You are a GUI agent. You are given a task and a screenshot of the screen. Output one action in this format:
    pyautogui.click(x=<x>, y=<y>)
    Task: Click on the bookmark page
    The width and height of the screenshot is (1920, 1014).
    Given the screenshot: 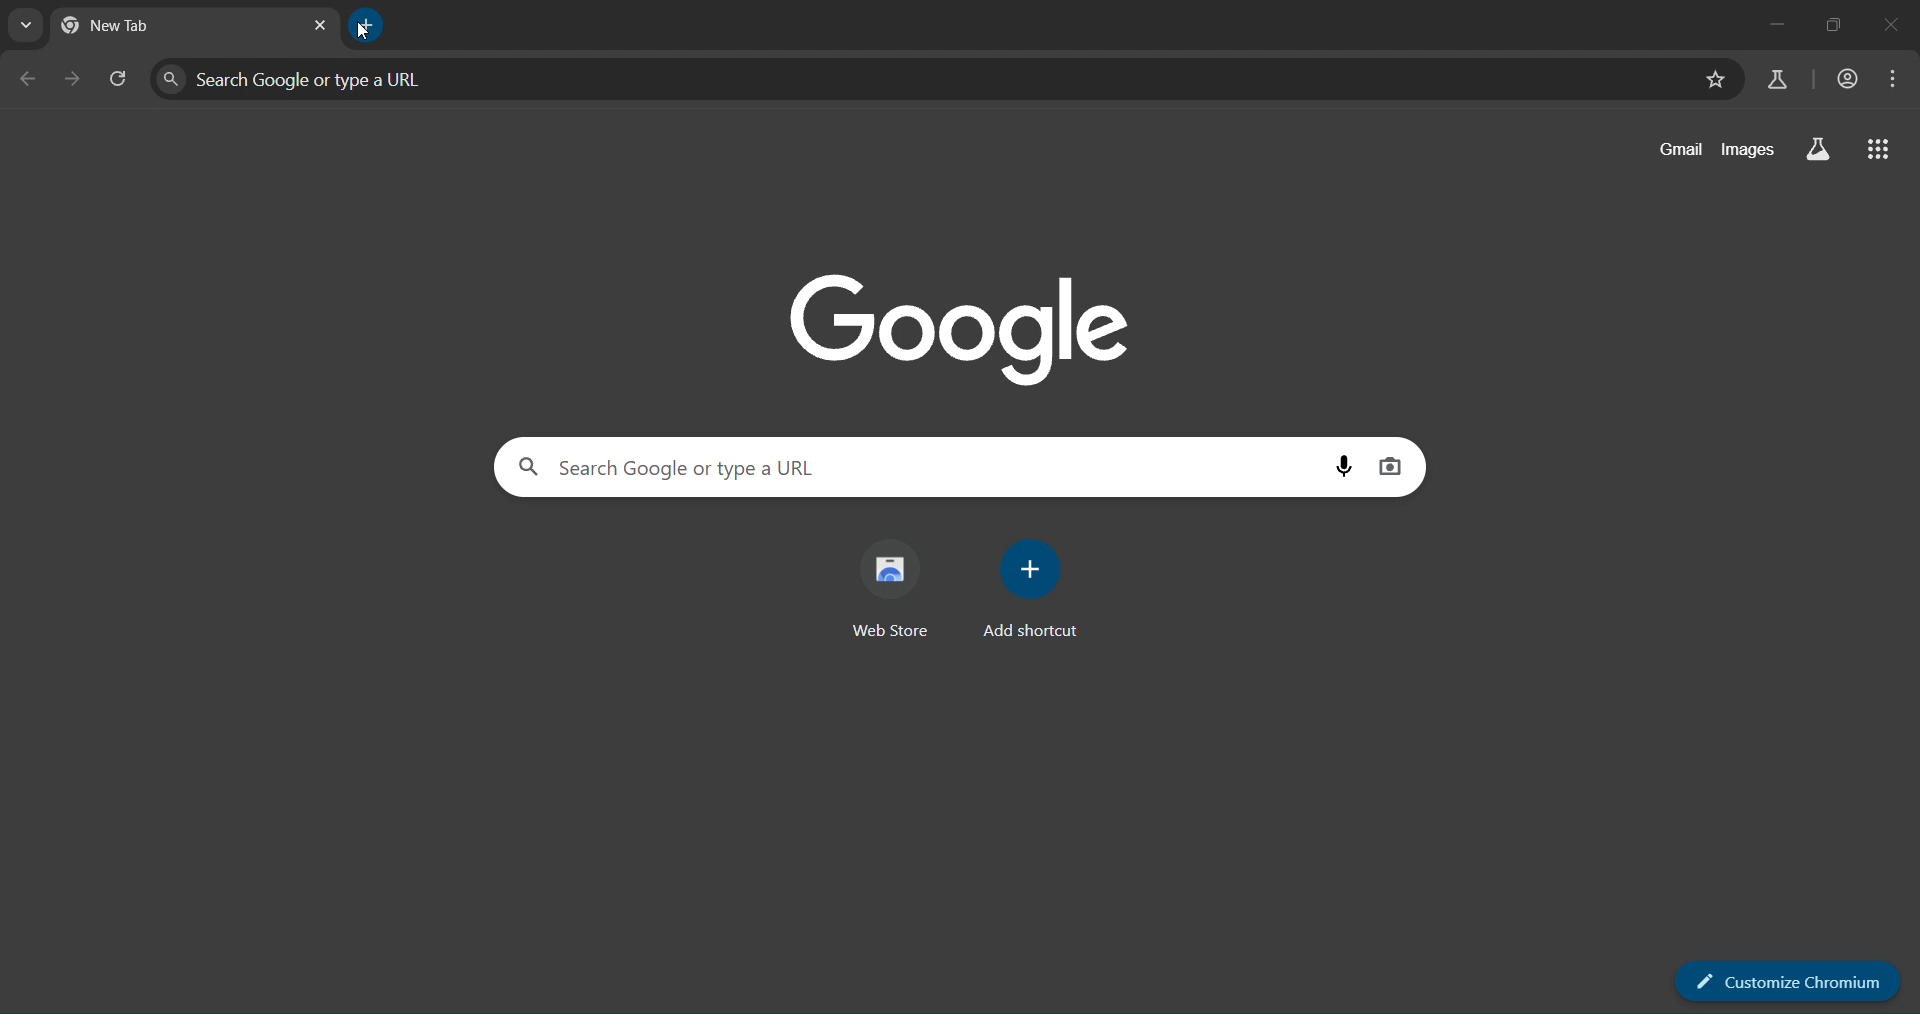 What is the action you would take?
    pyautogui.click(x=1712, y=80)
    